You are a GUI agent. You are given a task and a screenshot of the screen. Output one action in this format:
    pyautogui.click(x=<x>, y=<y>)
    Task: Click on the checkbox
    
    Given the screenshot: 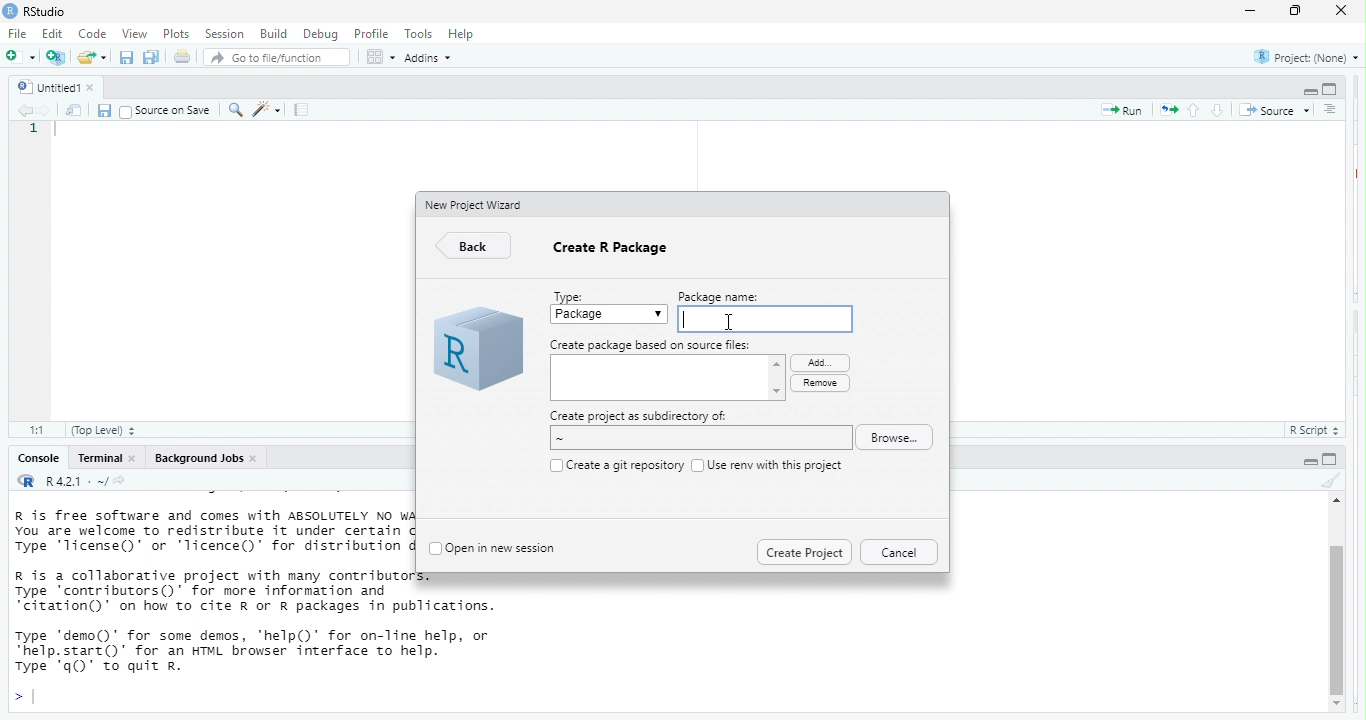 What is the action you would take?
    pyautogui.click(x=553, y=465)
    